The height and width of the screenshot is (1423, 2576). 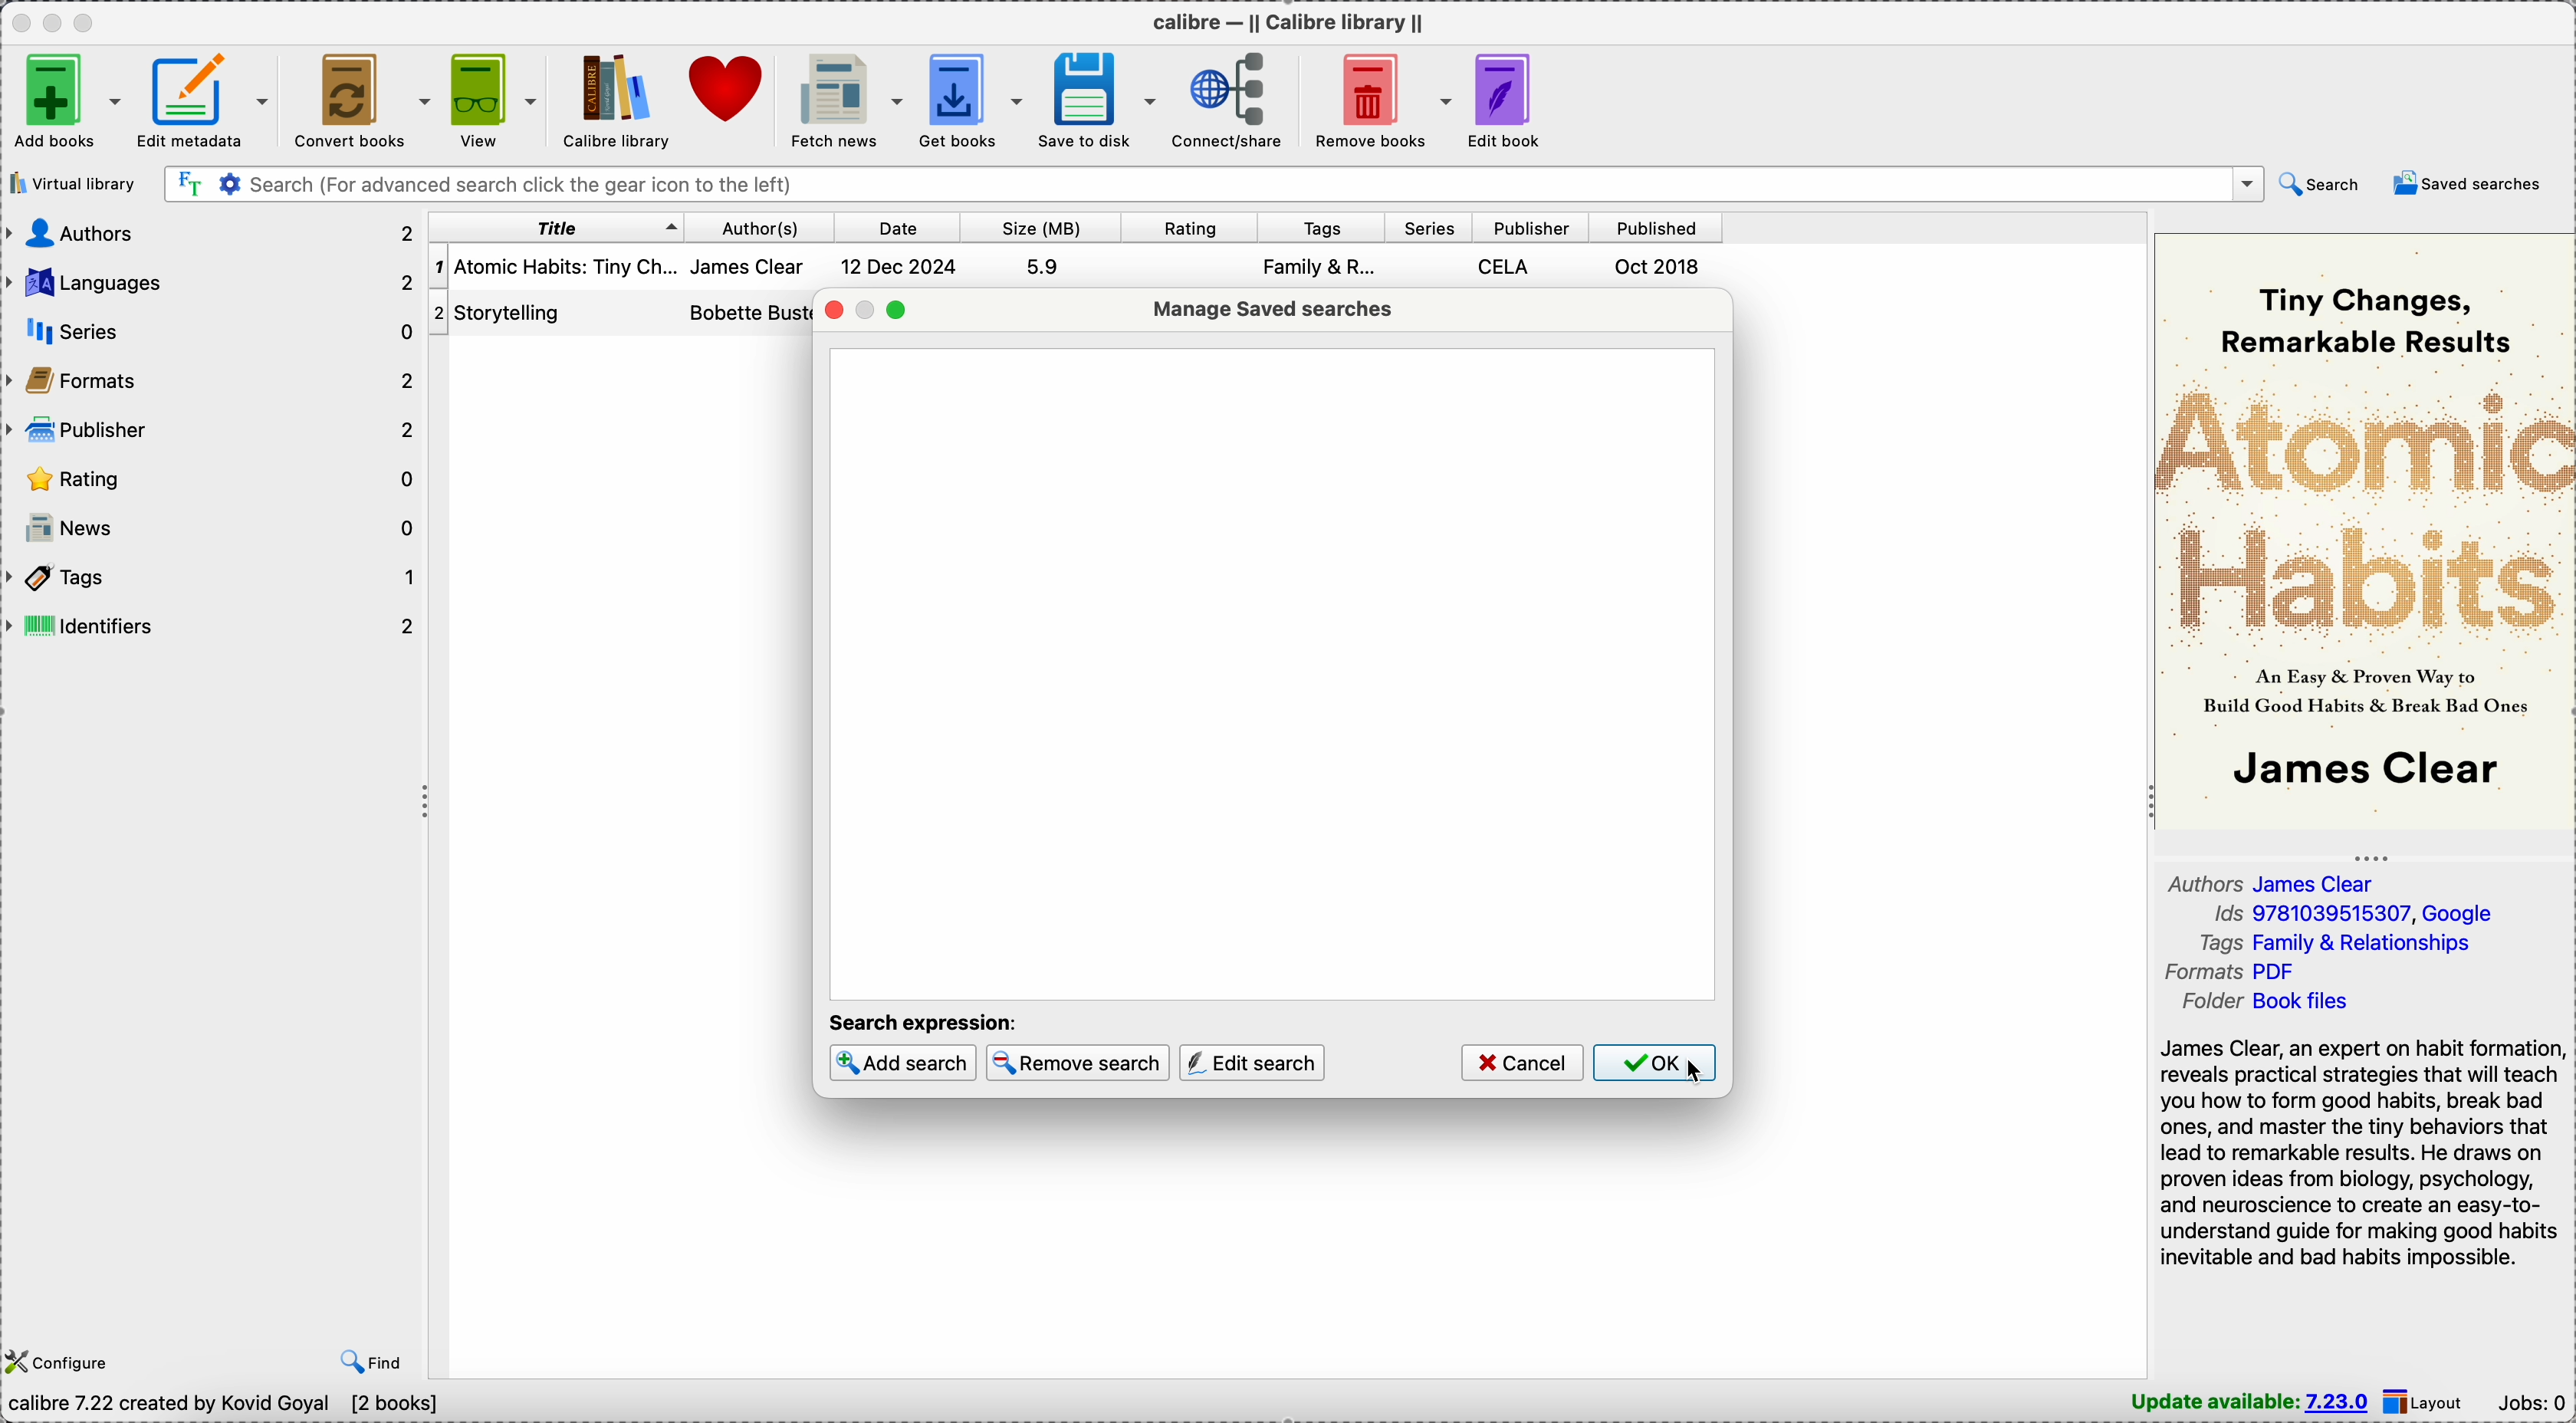 What do you see at coordinates (1314, 228) in the screenshot?
I see `tags` at bounding box center [1314, 228].